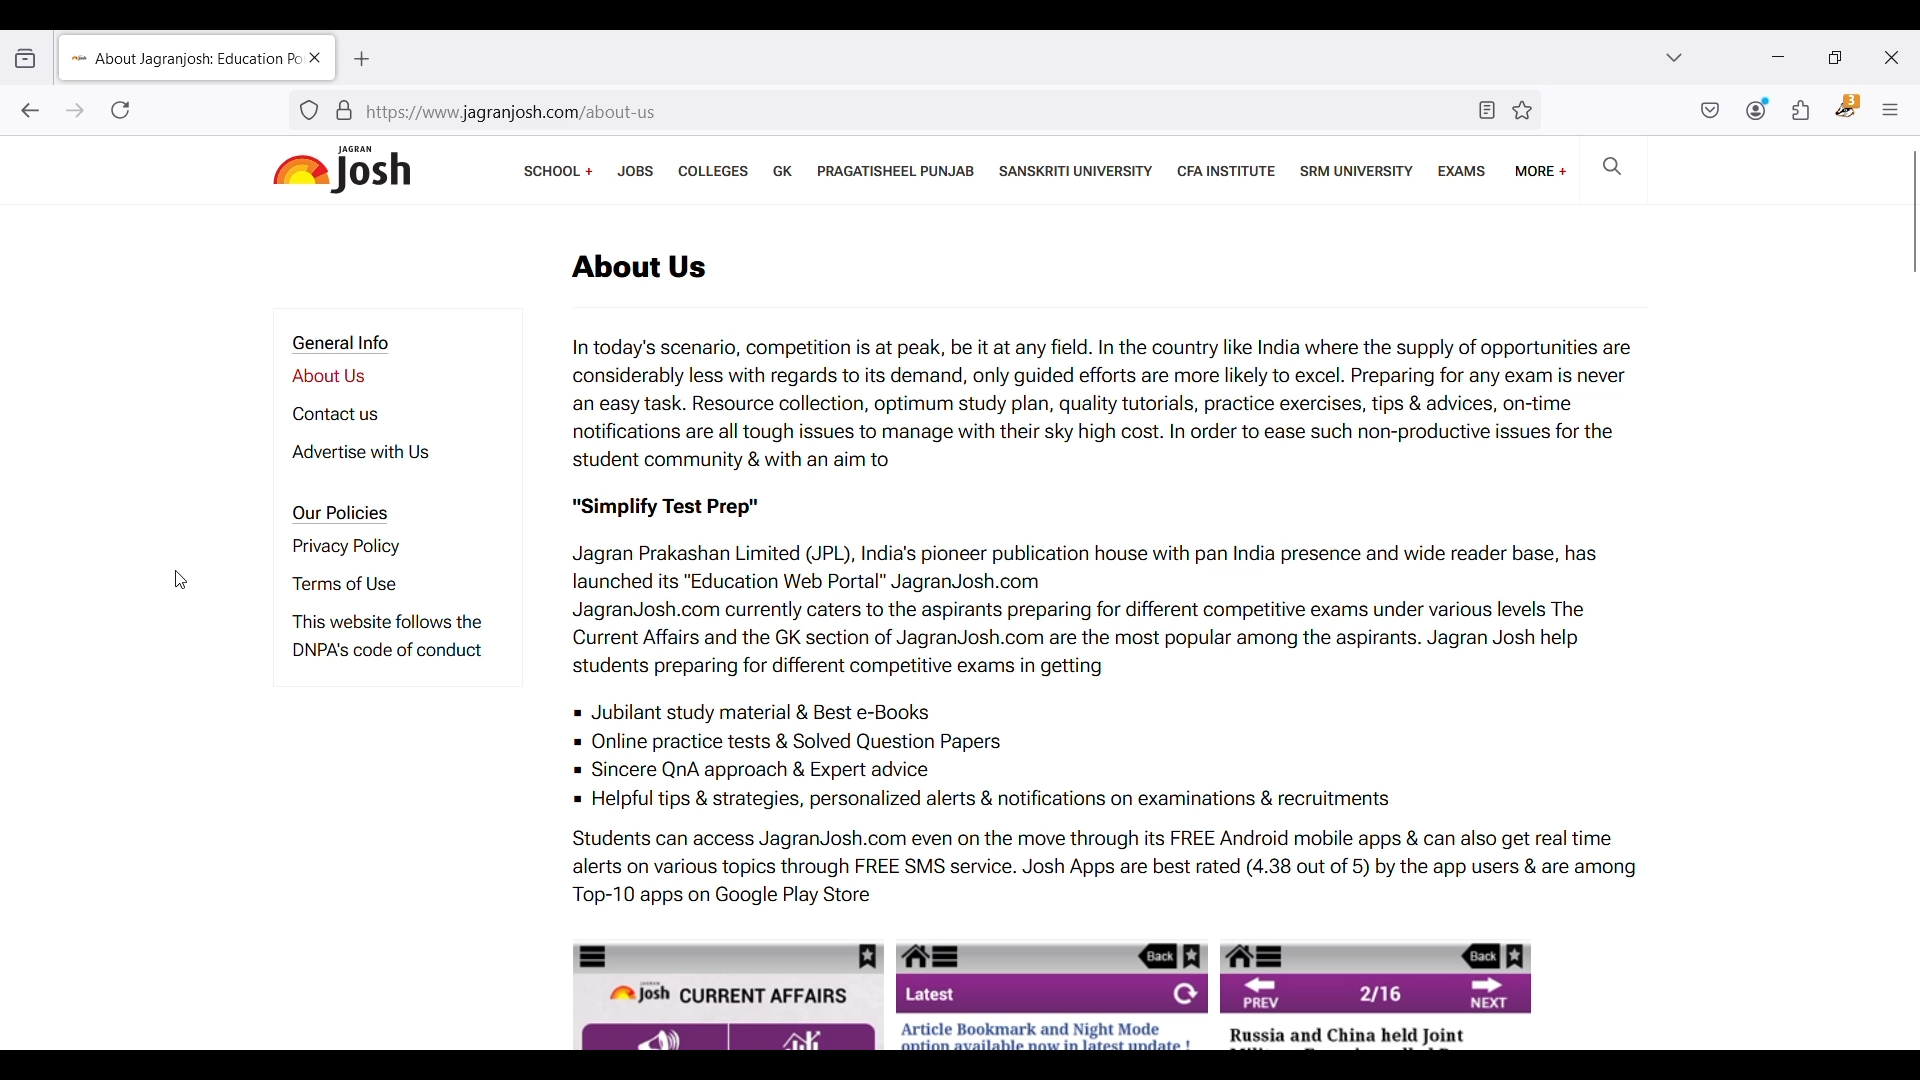  Describe the element at coordinates (311, 57) in the screenshot. I see `Close current page` at that location.